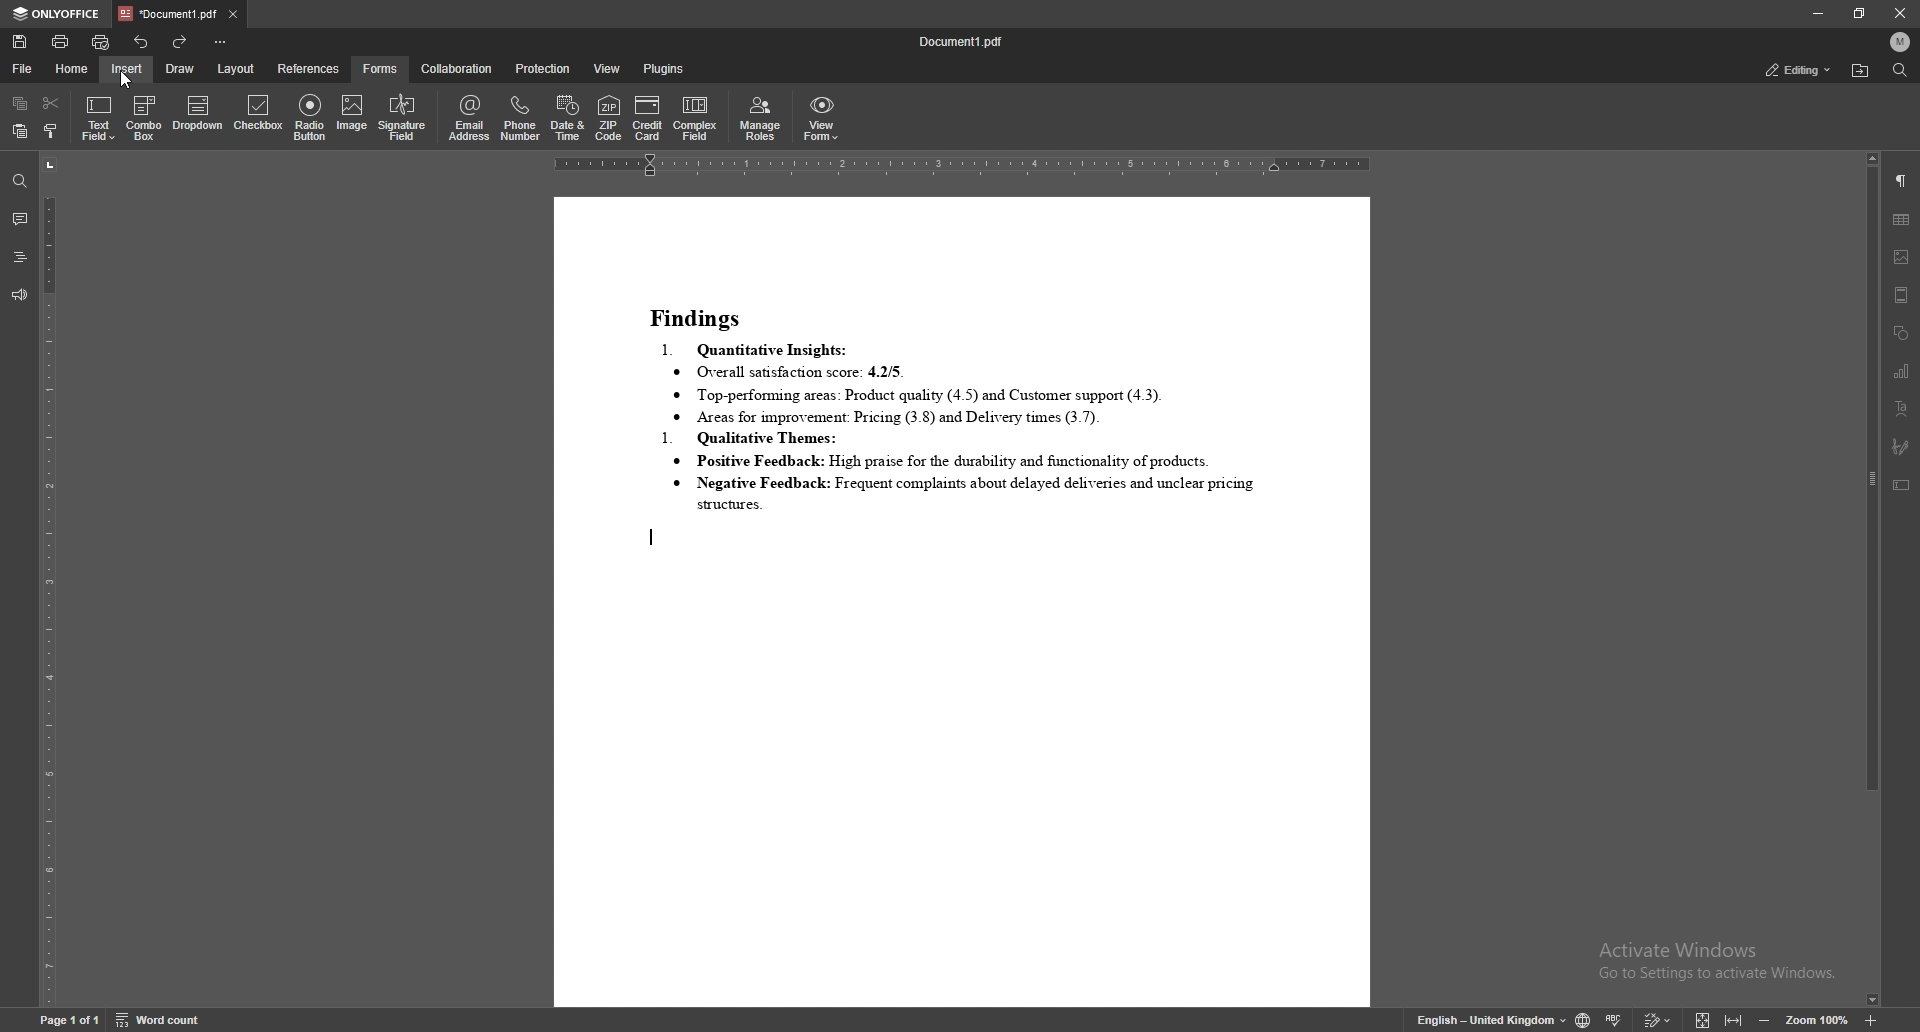 The width and height of the screenshot is (1920, 1032). What do you see at coordinates (1900, 41) in the screenshot?
I see `profile` at bounding box center [1900, 41].